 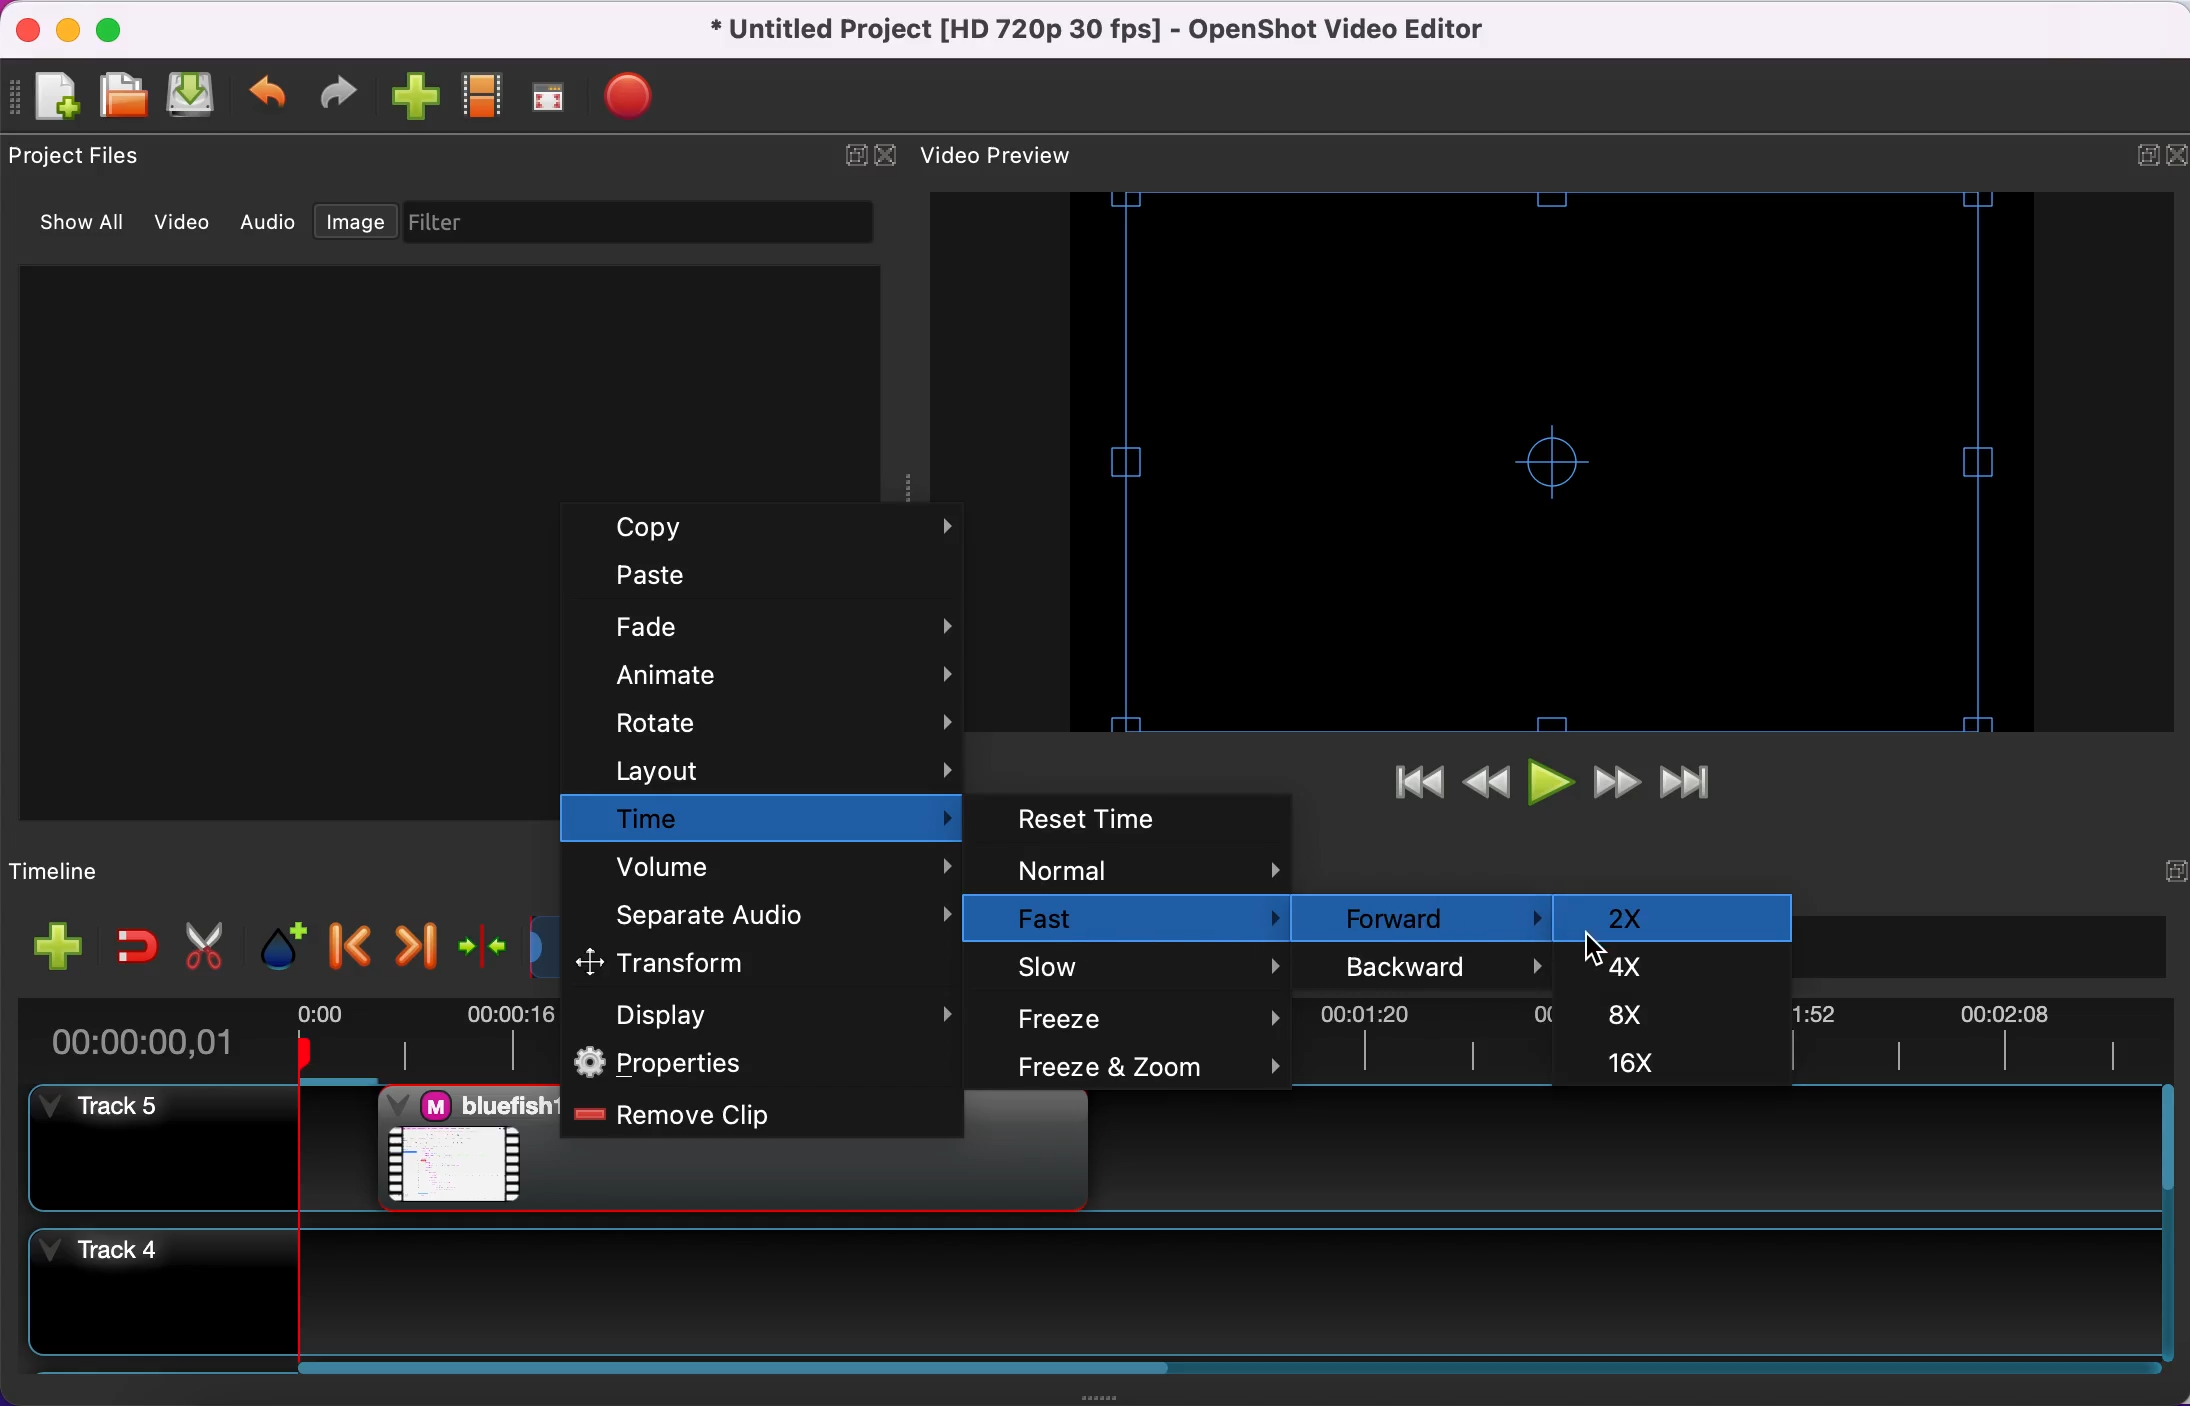 I want to click on display, so click(x=766, y=1016).